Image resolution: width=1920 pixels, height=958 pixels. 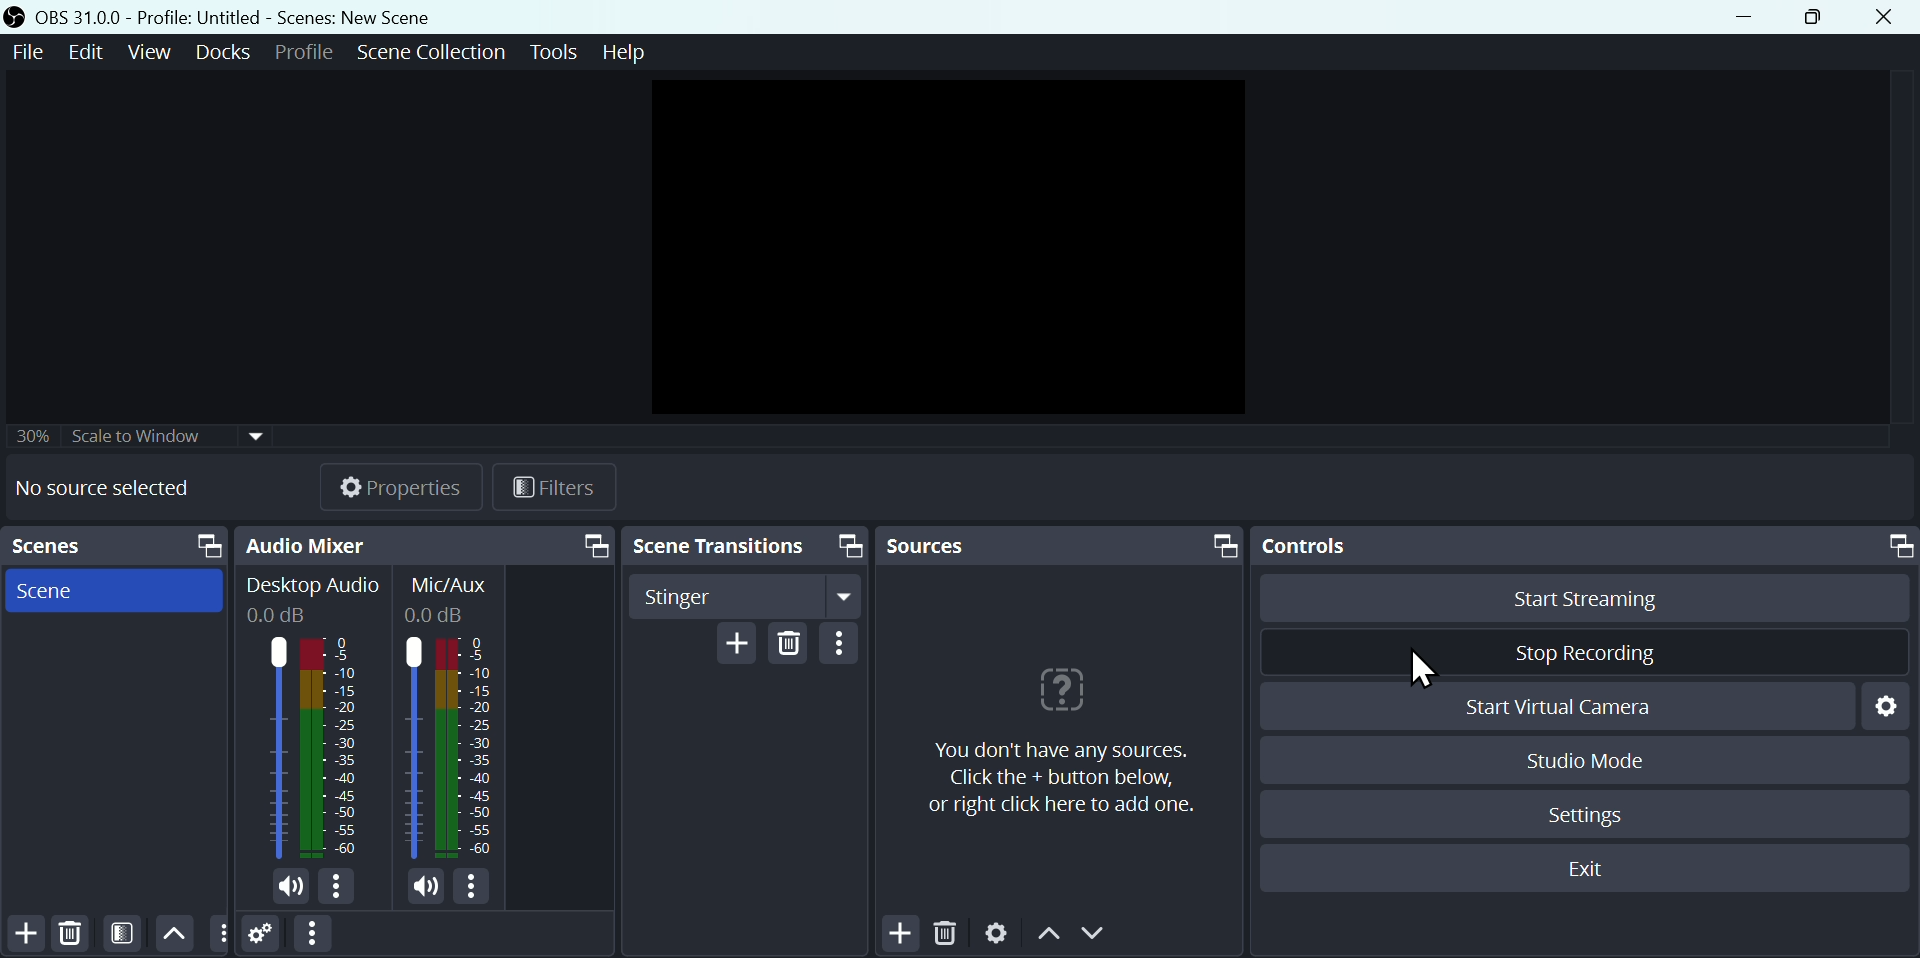 I want to click on speaker, so click(x=289, y=887).